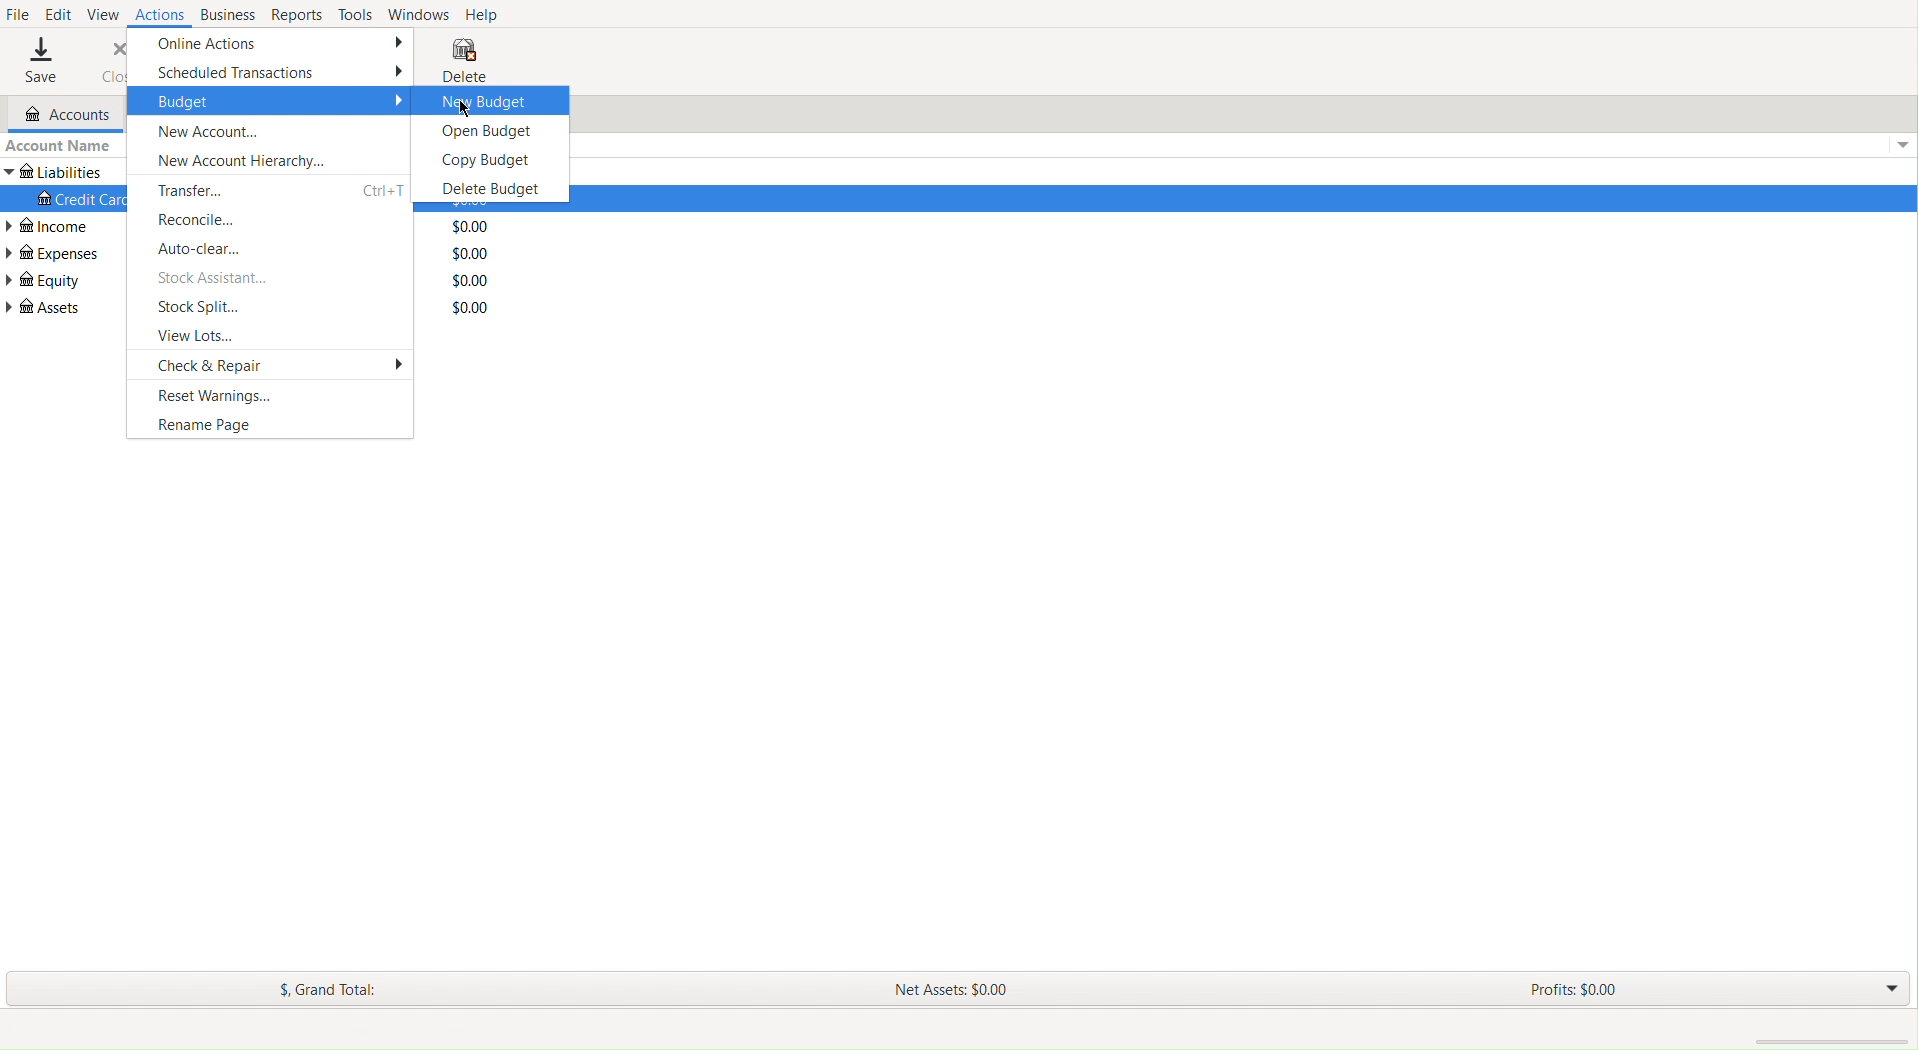  What do you see at coordinates (210, 249) in the screenshot?
I see `Auto-clear` at bounding box center [210, 249].